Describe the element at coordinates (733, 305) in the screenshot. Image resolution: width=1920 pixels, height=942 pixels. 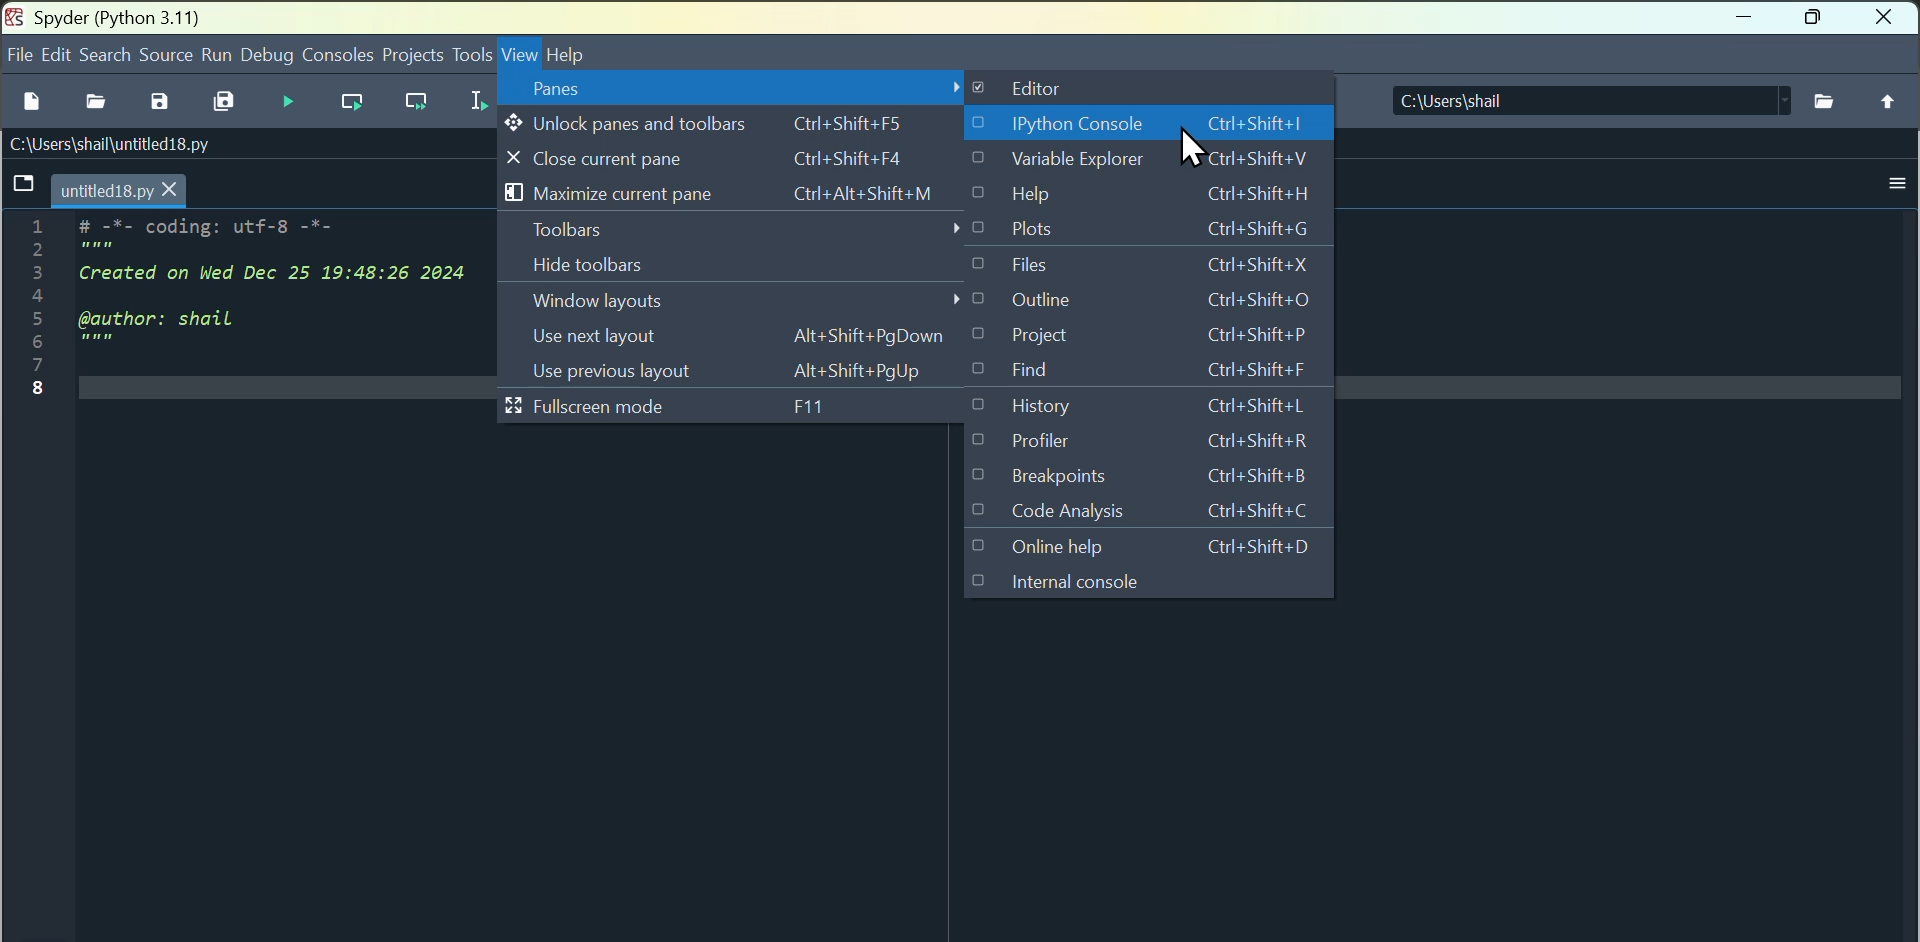
I see `Window layouts` at that location.